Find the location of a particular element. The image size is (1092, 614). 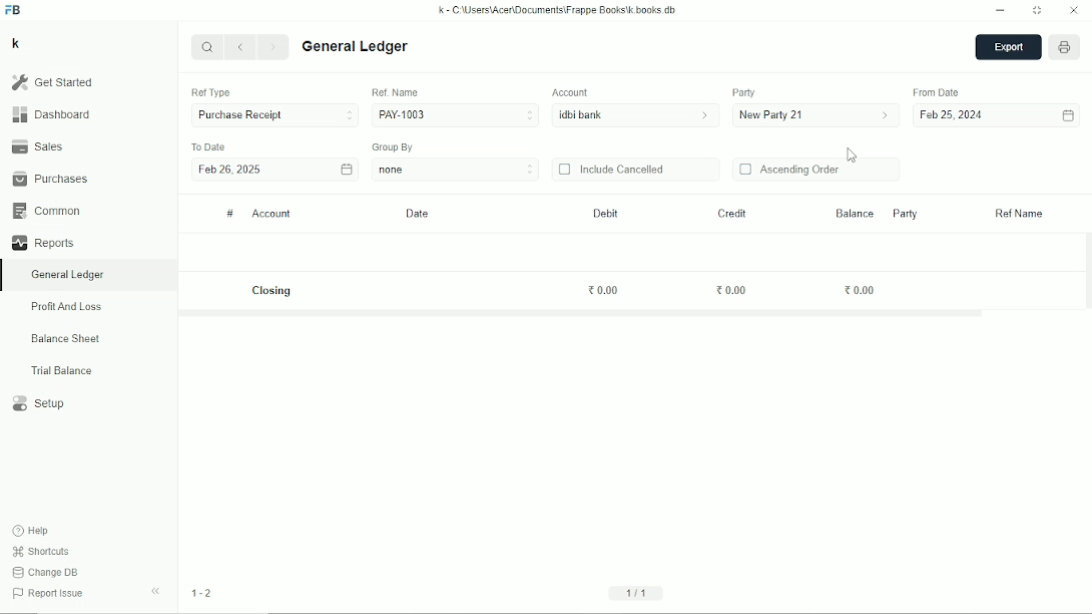

0.00 is located at coordinates (605, 290).